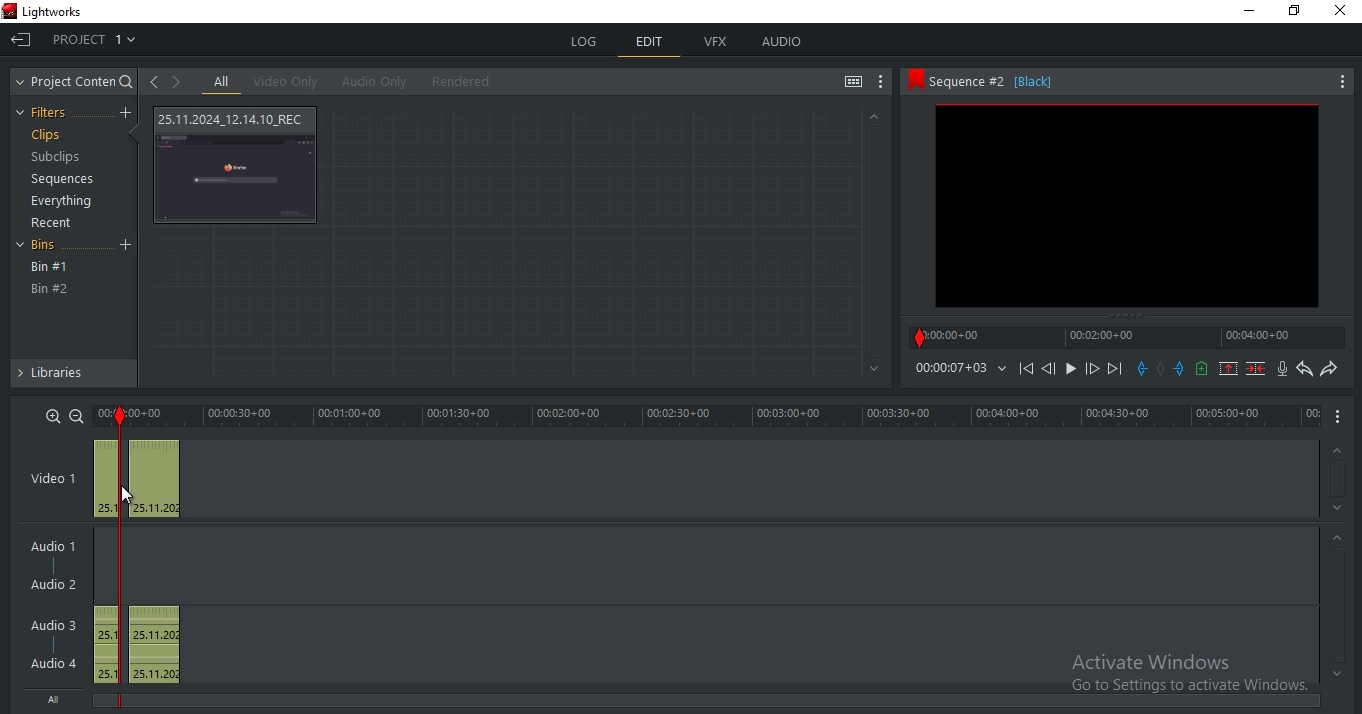  What do you see at coordinates (871, 369) in the screenshot?
I see `Bottom` at bounding box center [871, 369].